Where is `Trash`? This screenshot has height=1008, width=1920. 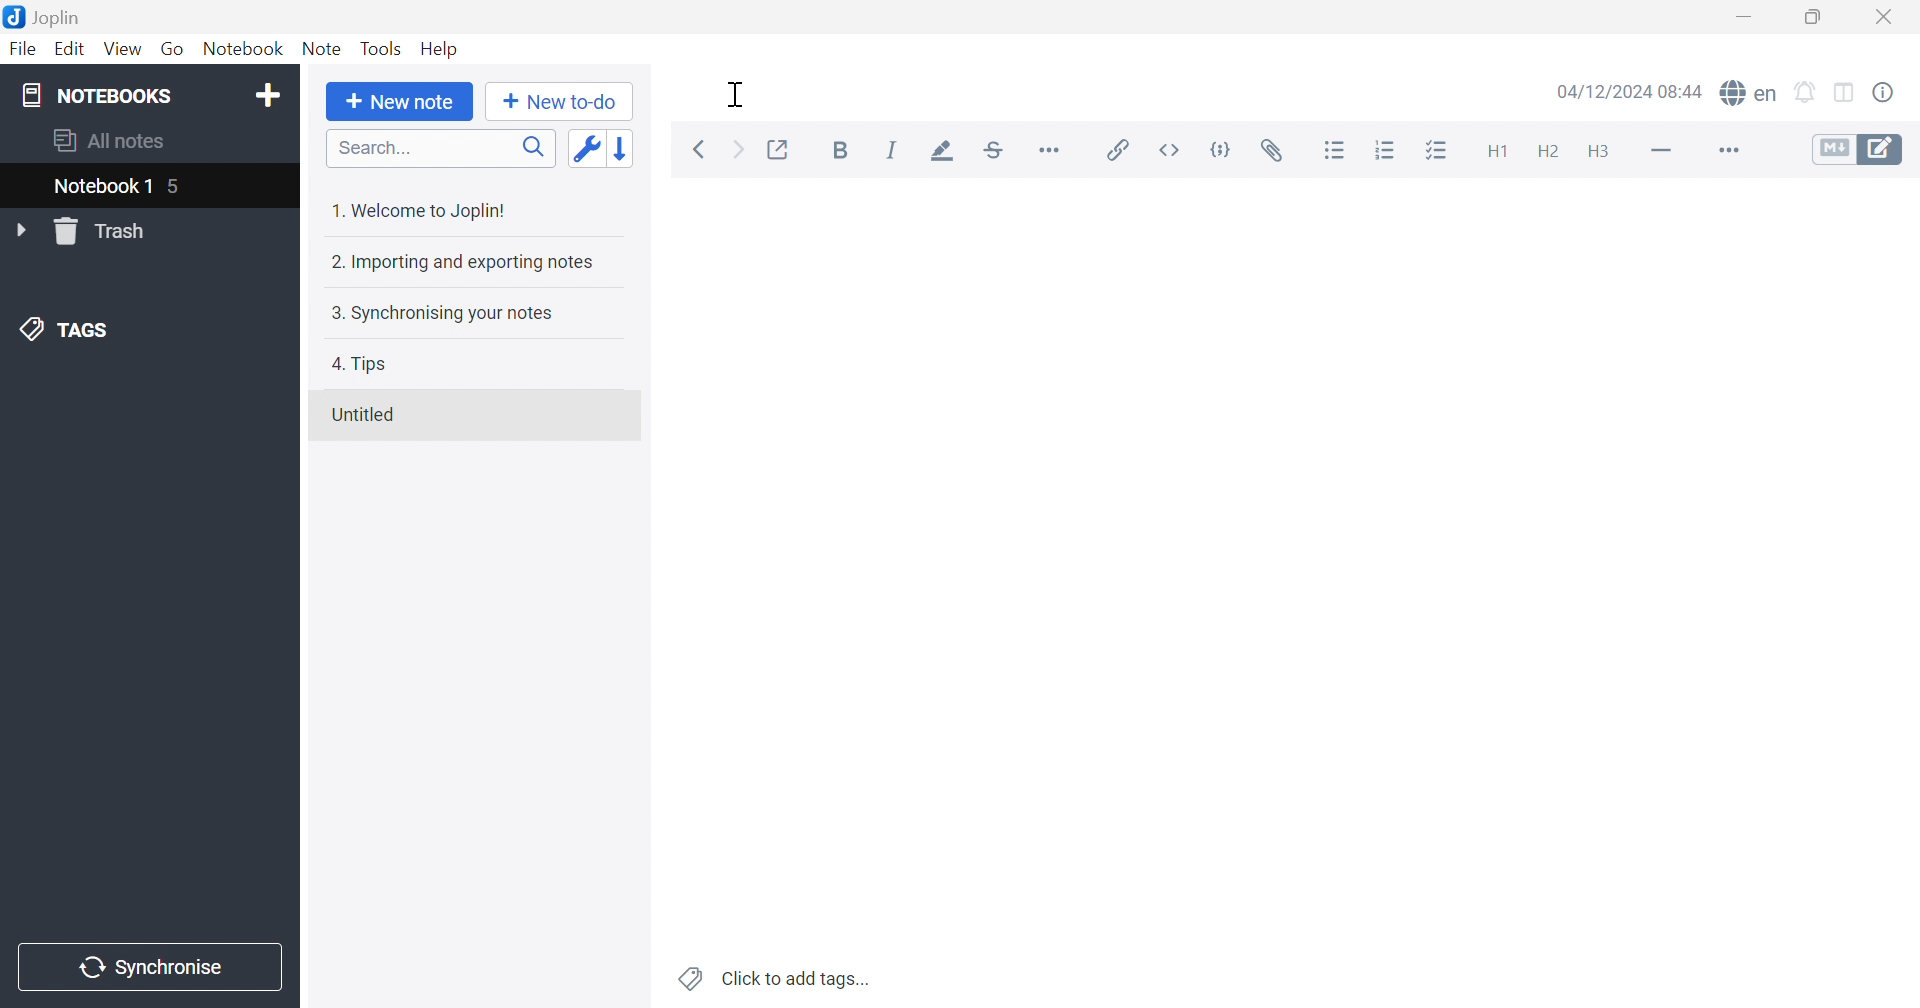 Trash is located at coordinates (103, 233).